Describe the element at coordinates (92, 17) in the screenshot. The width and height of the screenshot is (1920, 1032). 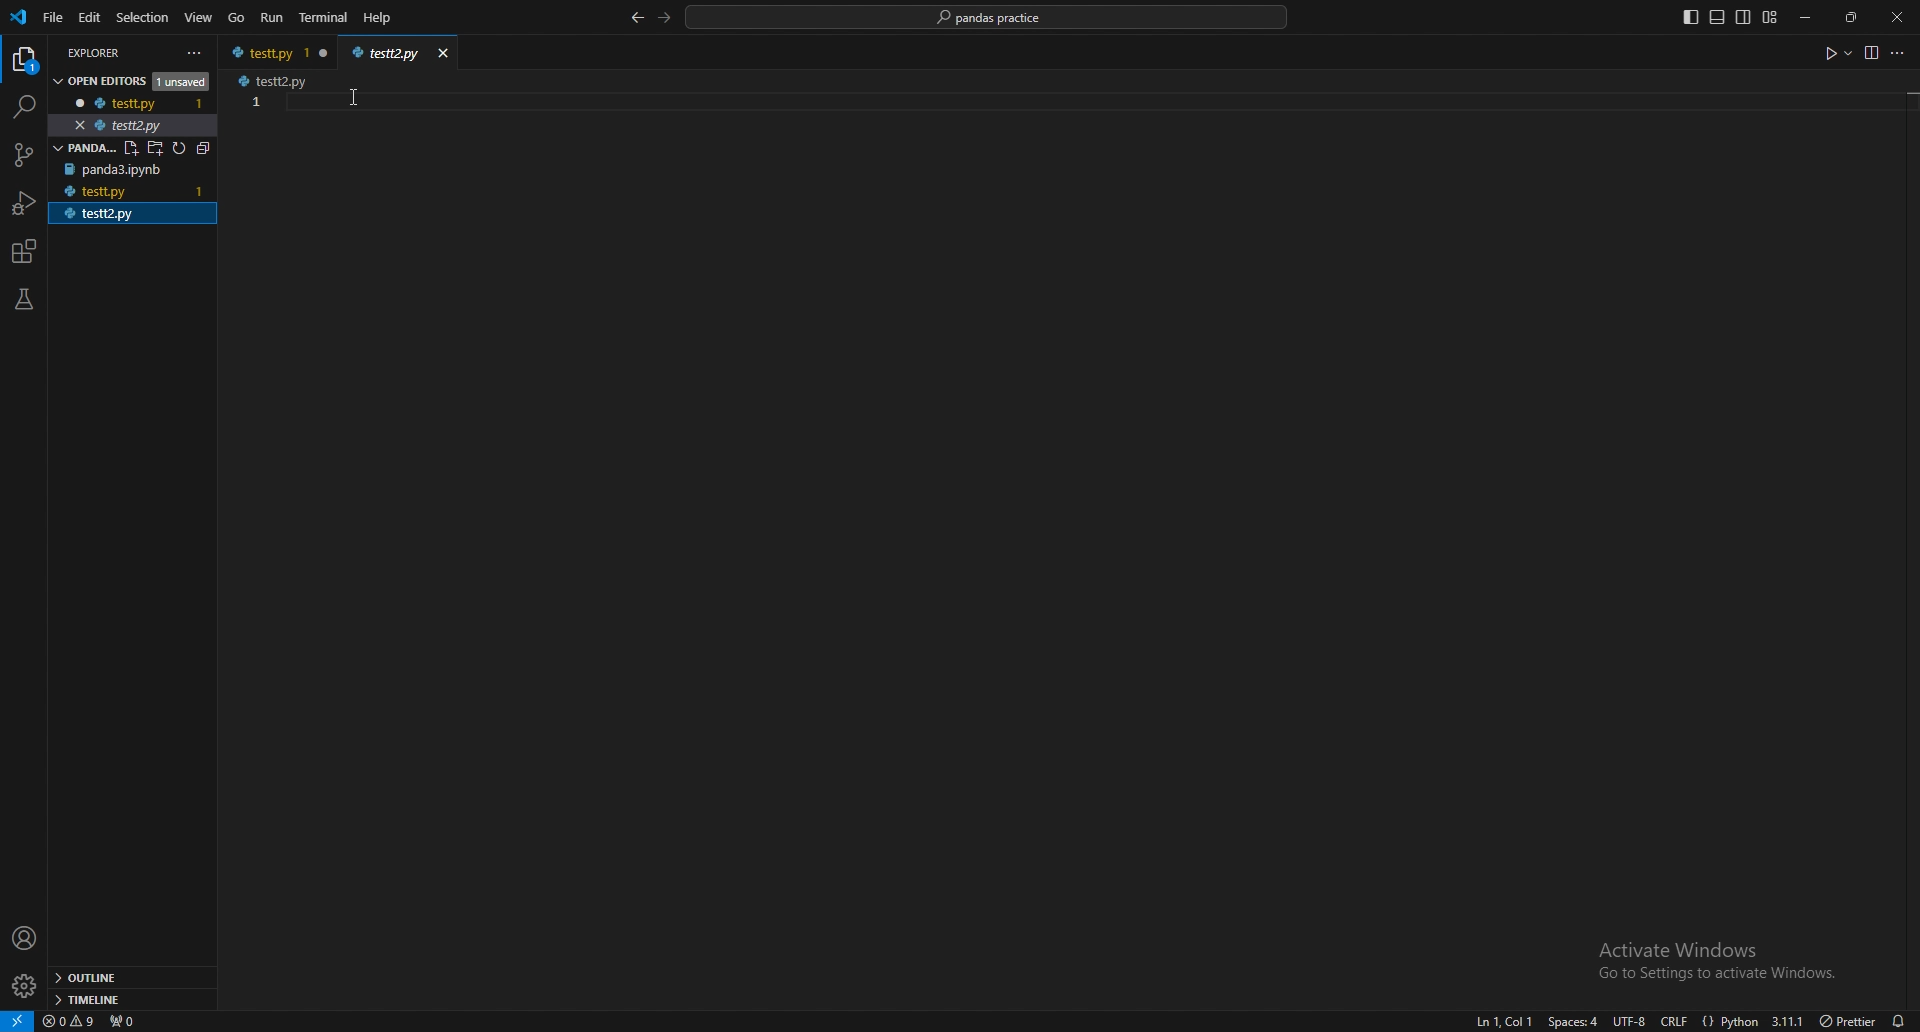
I see `edit` at that location.